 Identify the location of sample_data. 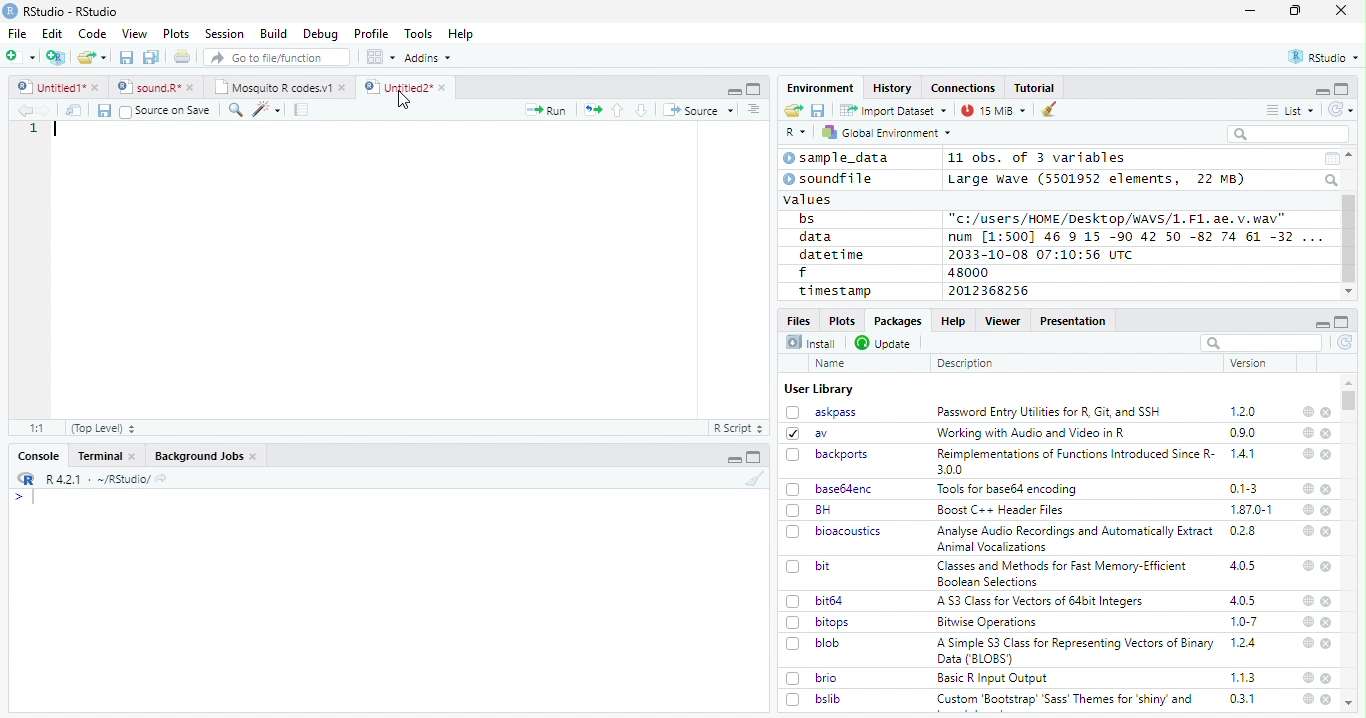
(839, 158).